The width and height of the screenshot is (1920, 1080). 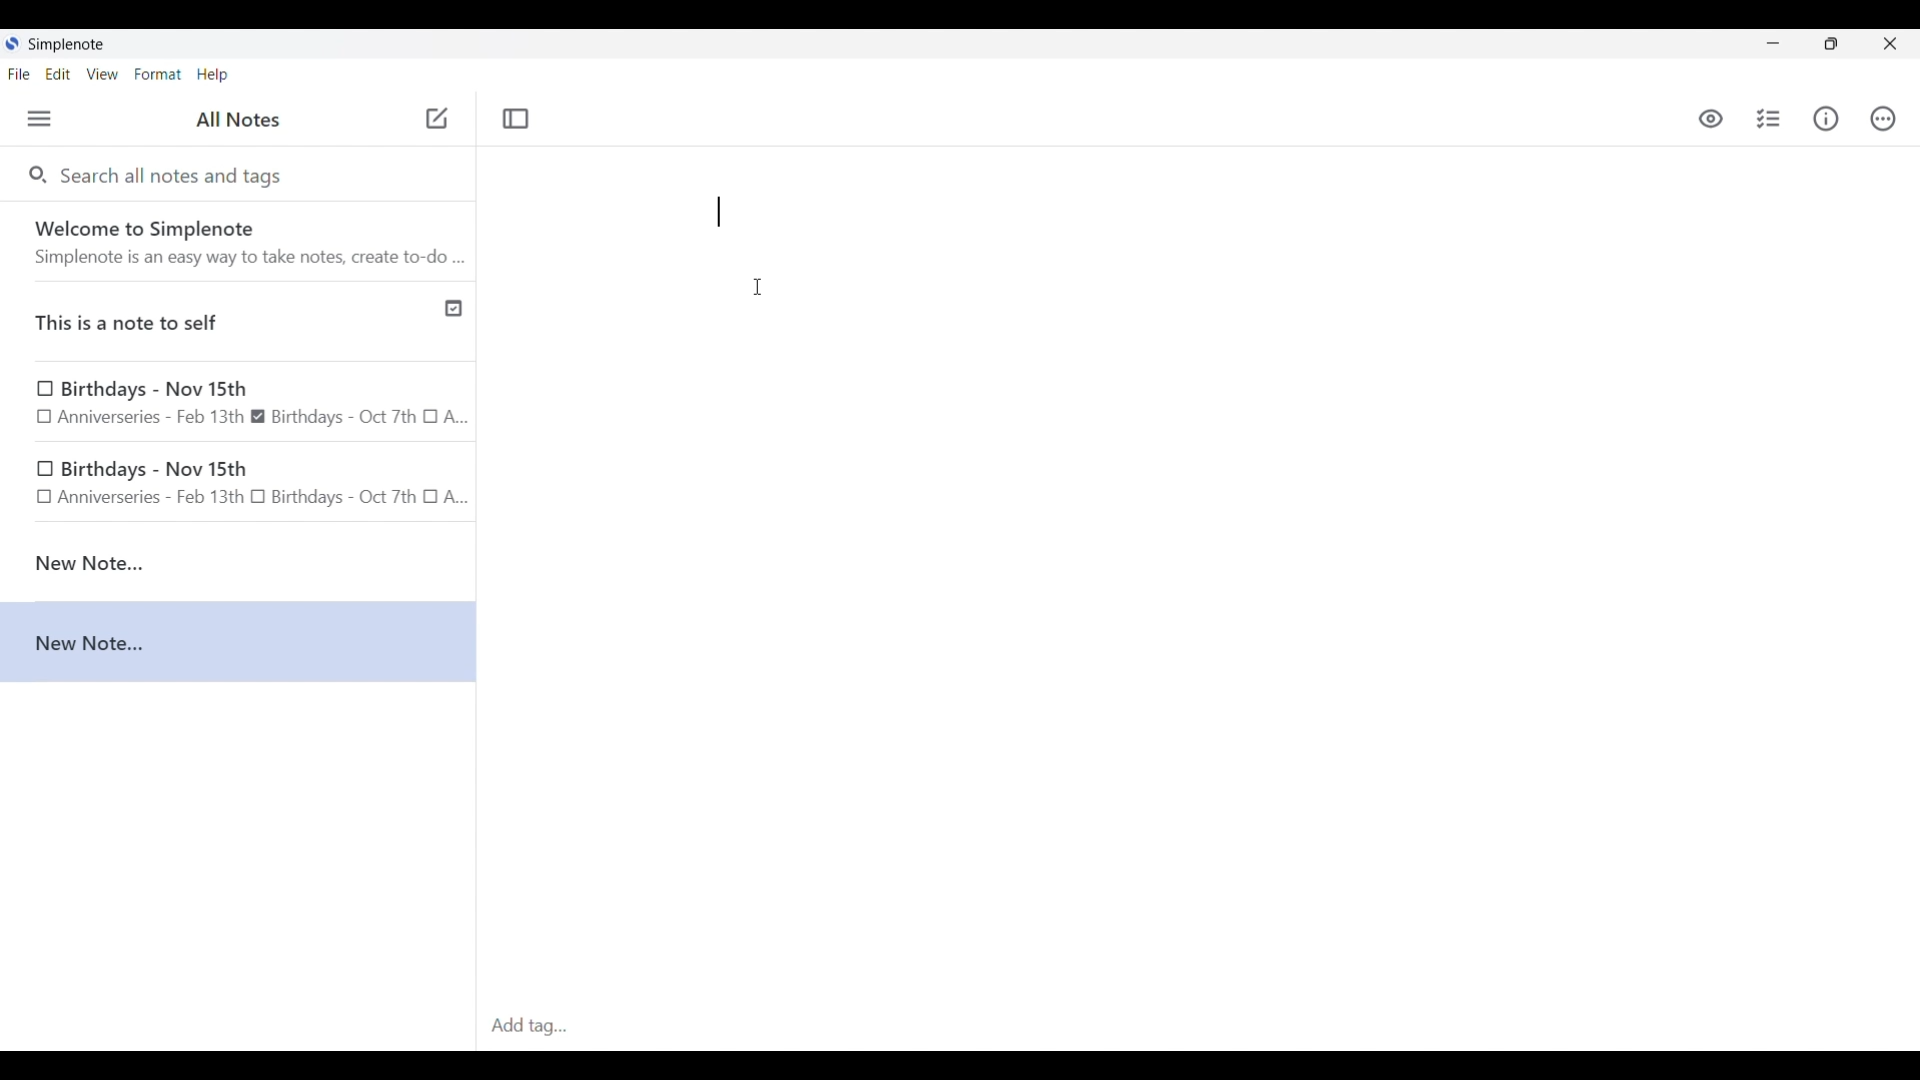 What do you see at coordinates (1770, 119) in the screenshot?
I see `Insert checklist` at bounding box center [1770, 119].